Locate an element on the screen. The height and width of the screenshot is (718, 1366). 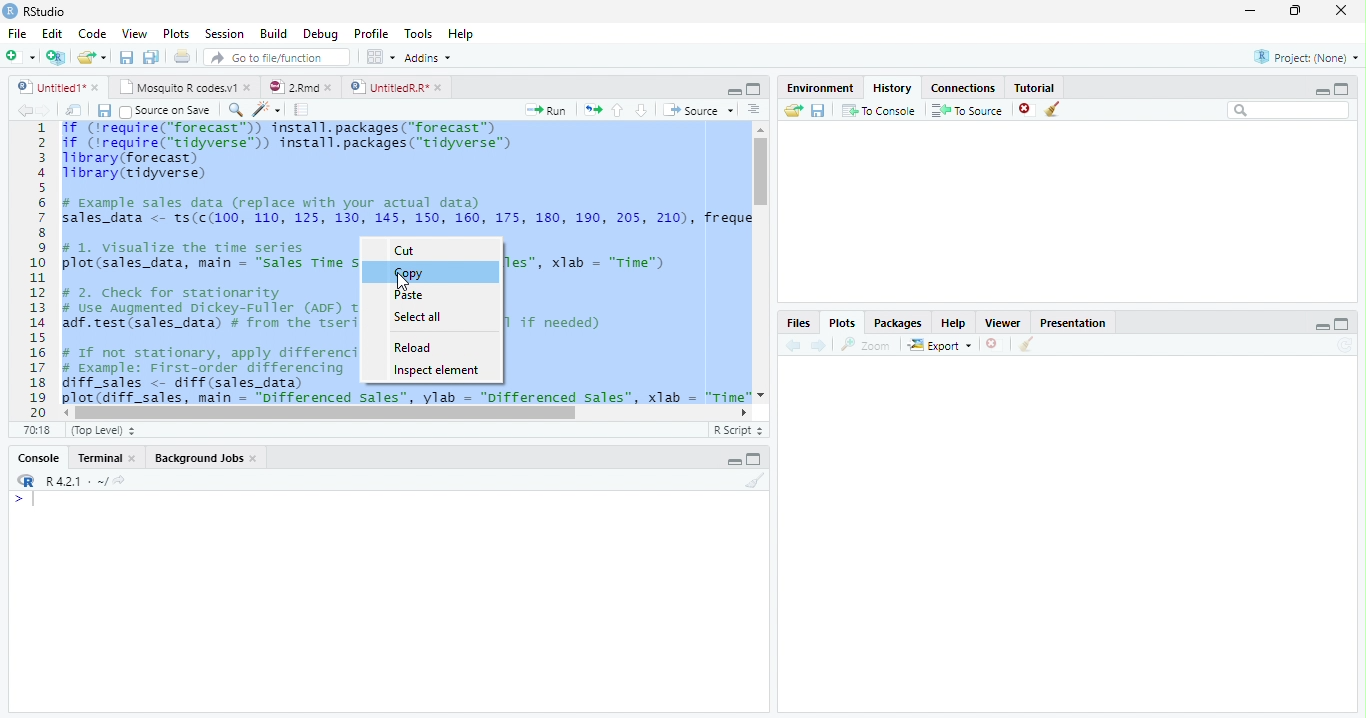
Connections is located at coordinates (963, 88).